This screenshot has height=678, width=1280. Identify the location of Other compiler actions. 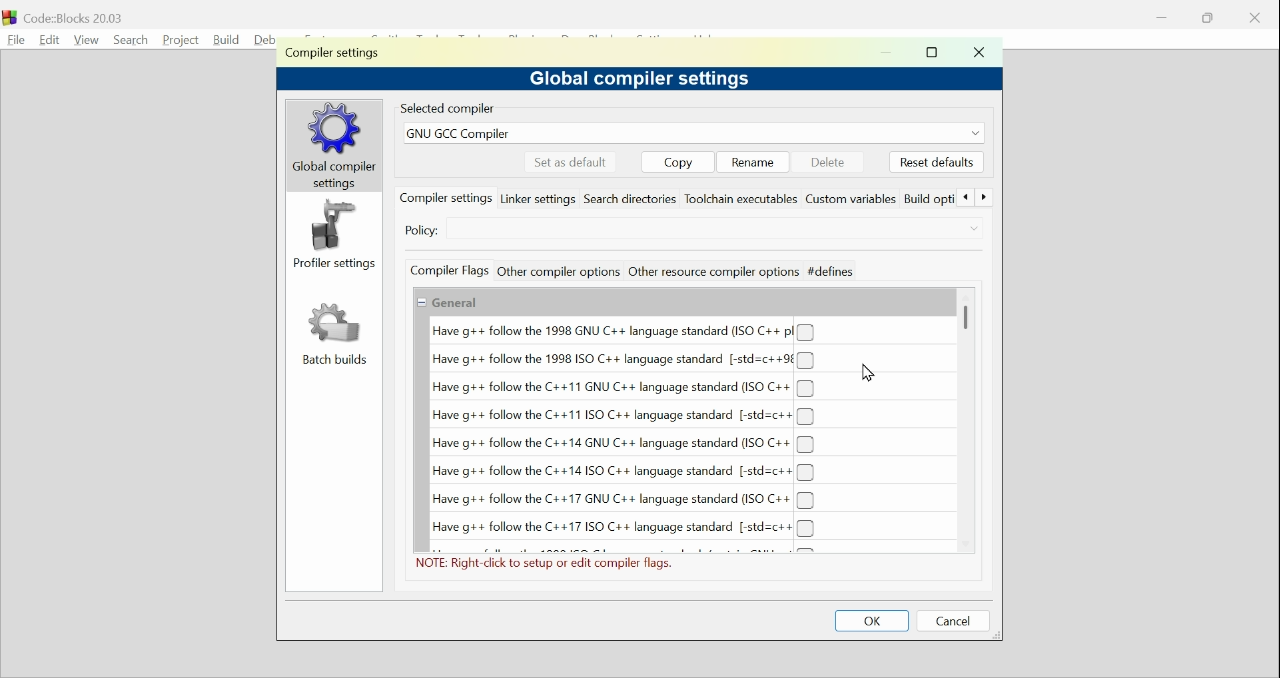
(557, 271).